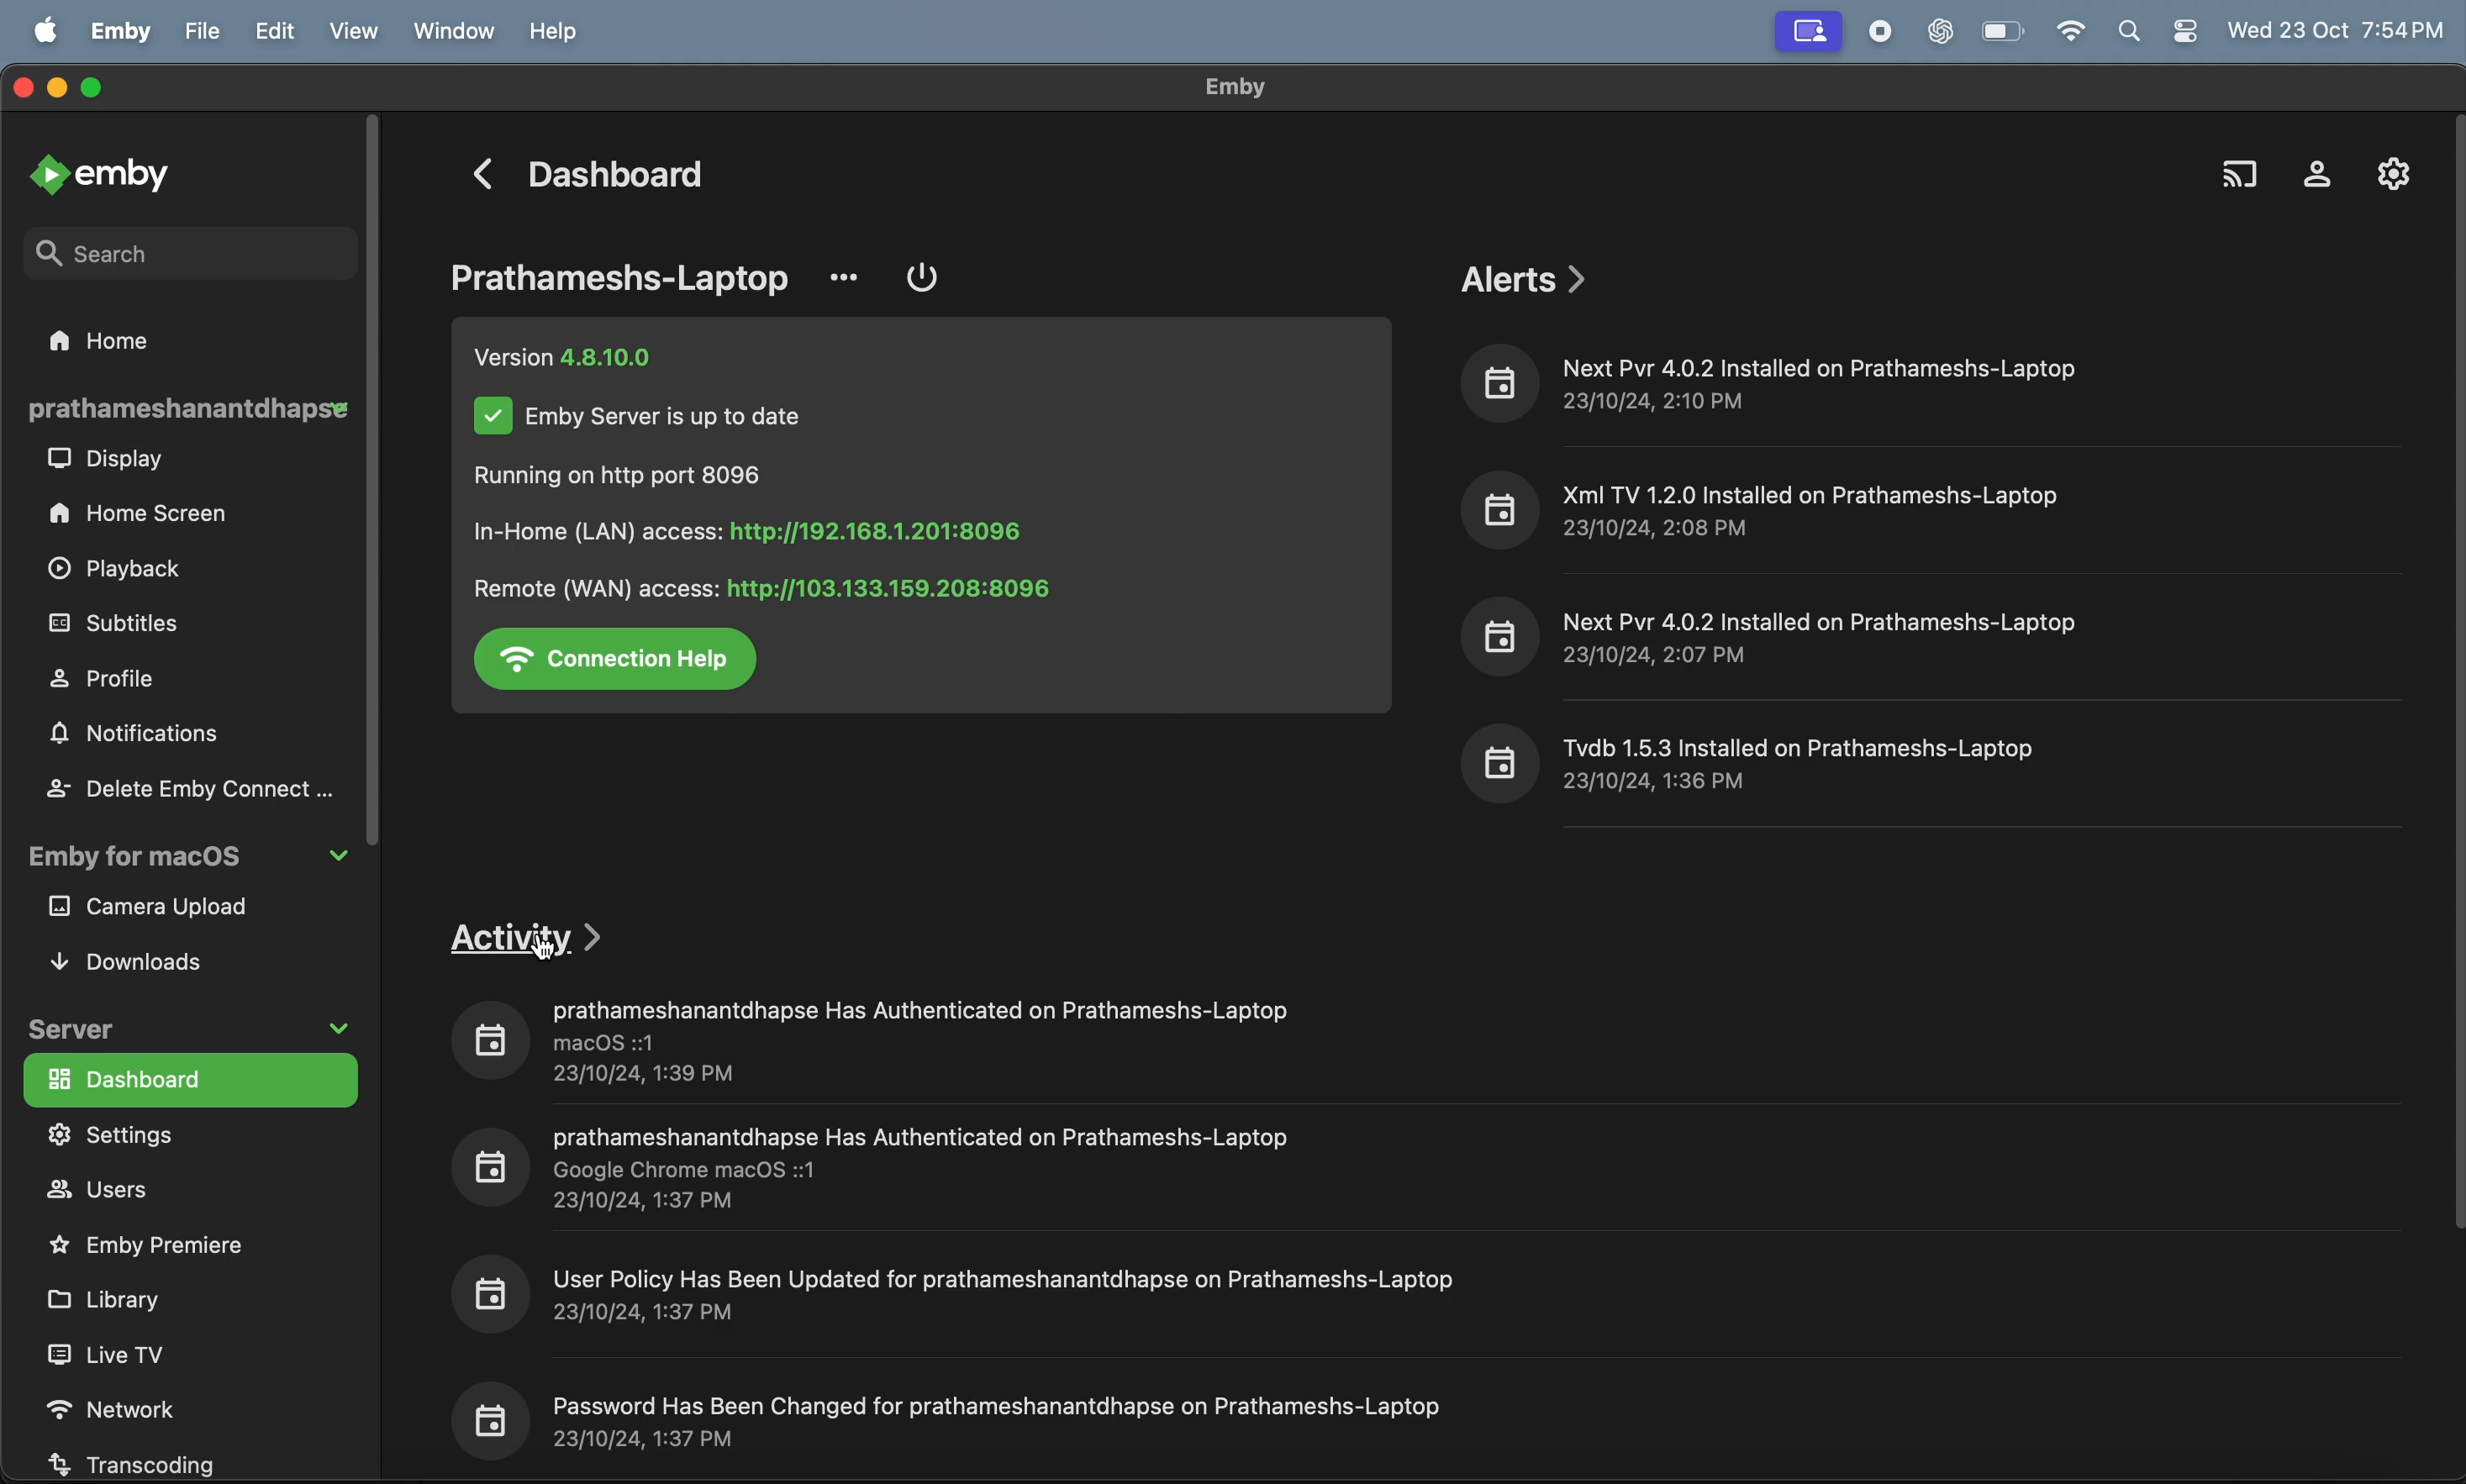 This screenshot has height=1484, width=2466. I want to click on file, so click(204, 31).